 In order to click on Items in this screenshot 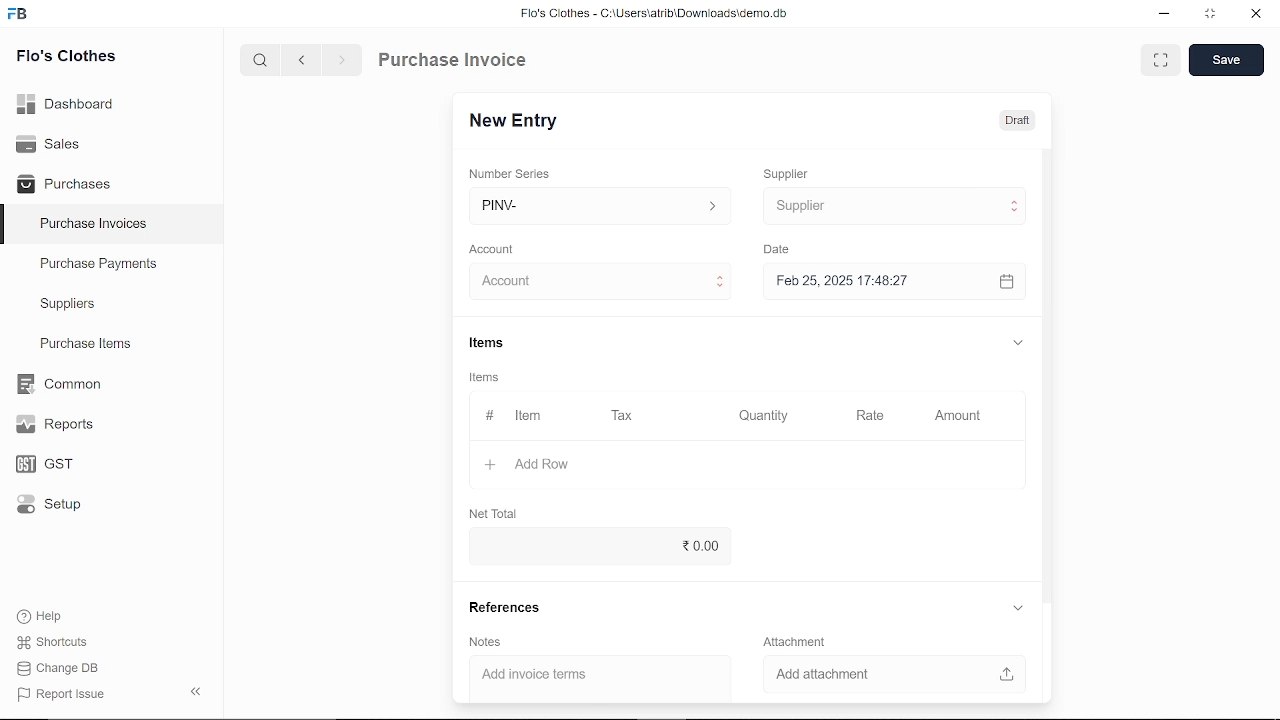, I will do `click(502, 343)`.